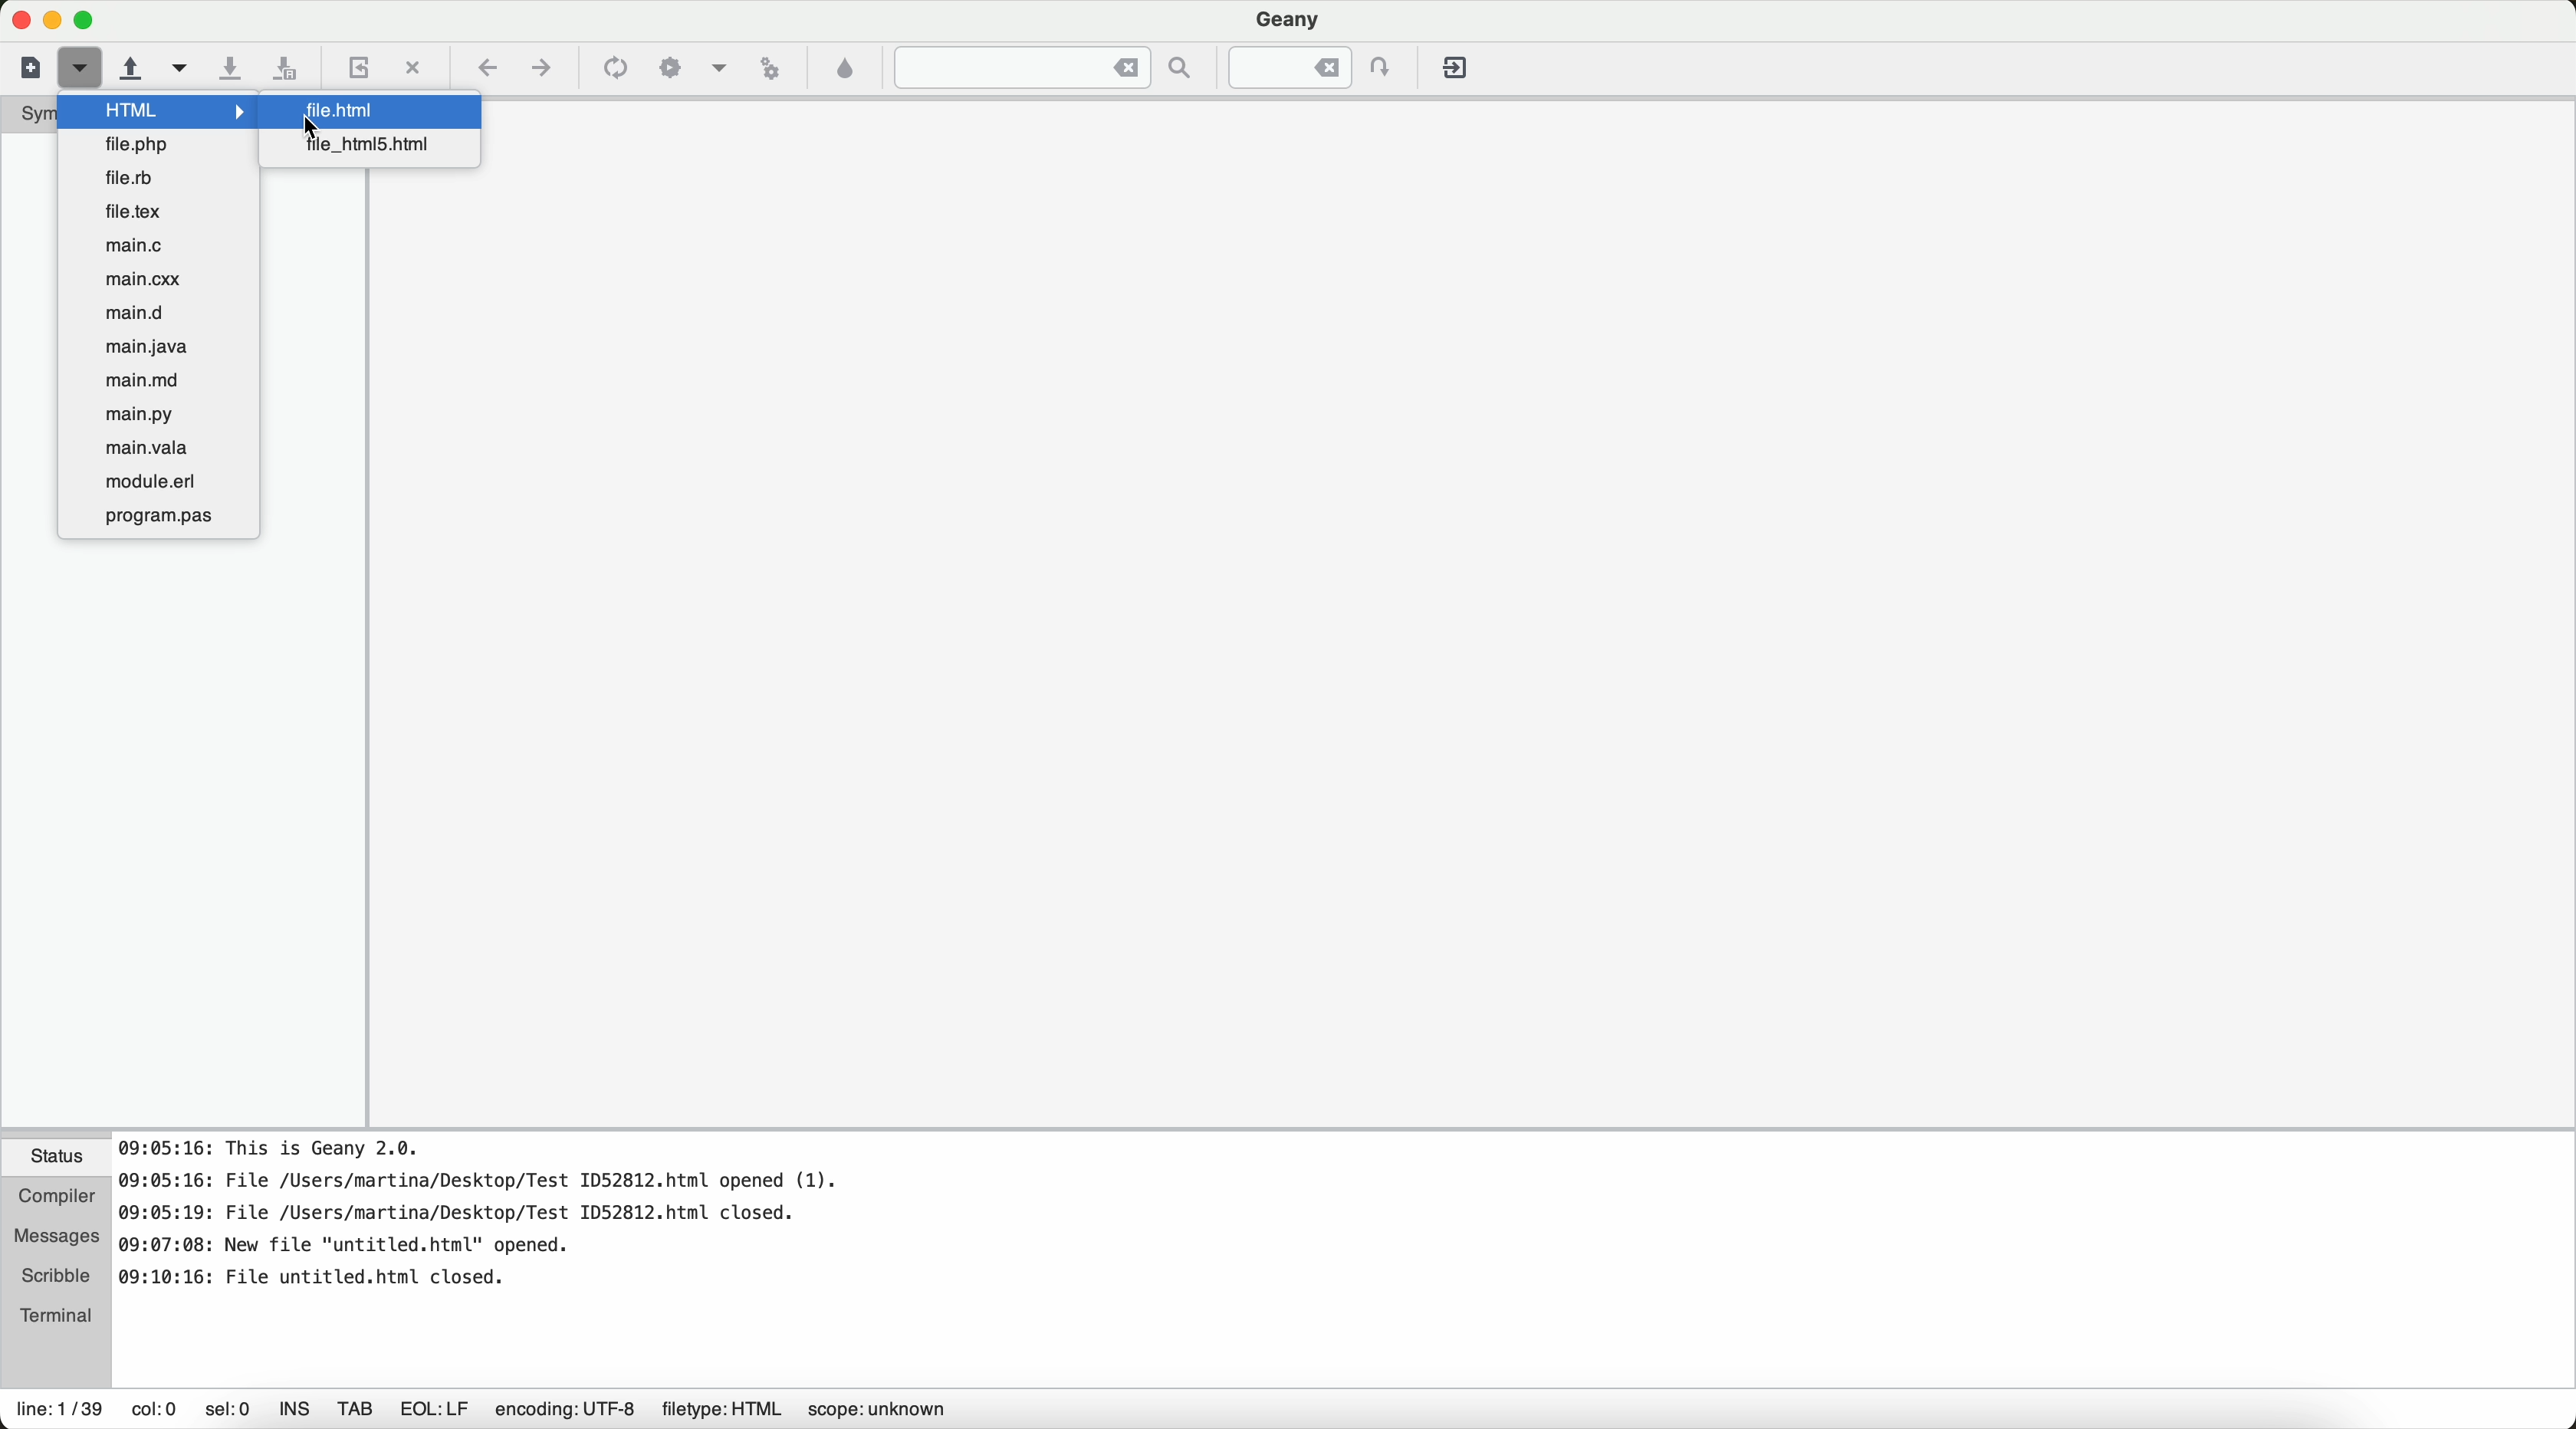  Describe the element at coordinates (615, 70) in the screenshot. I see `compile the current file` at that location.